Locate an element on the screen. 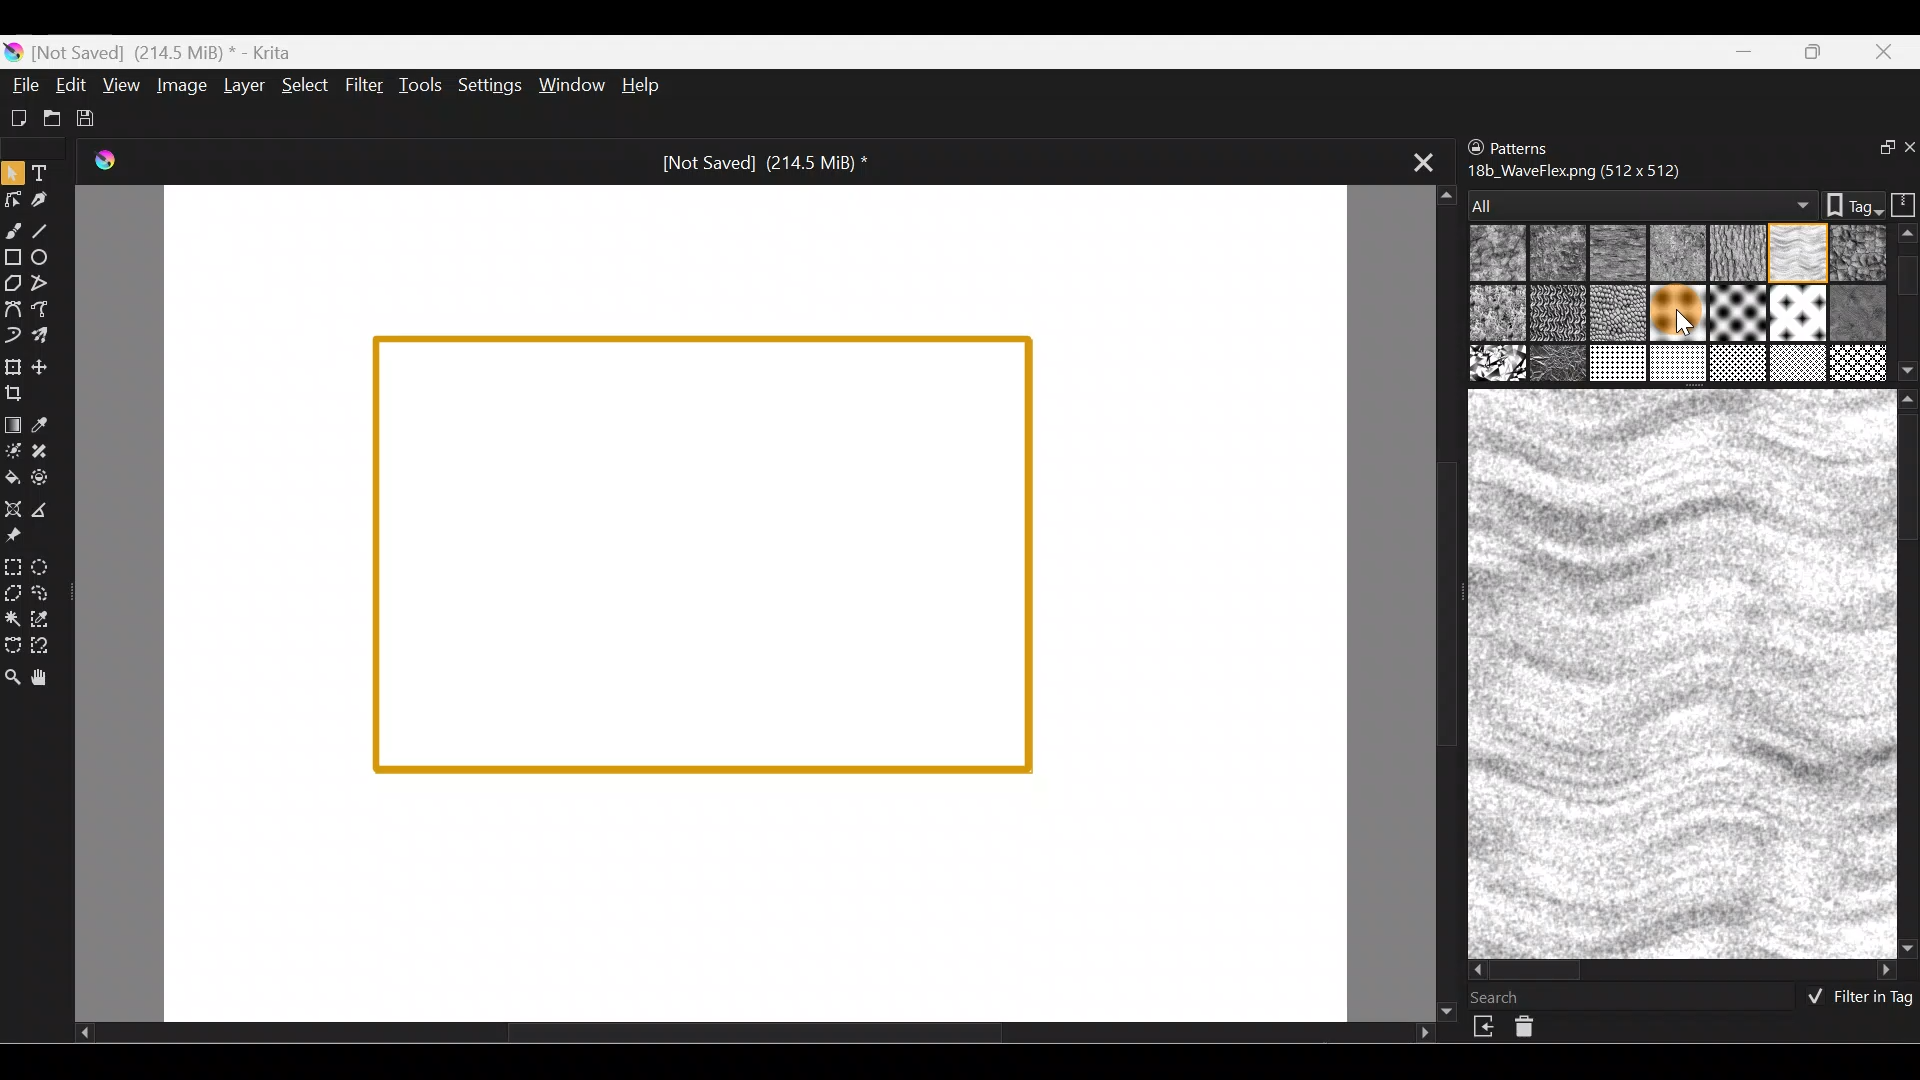 This screenshot has width=1920, height=1080. 14 Texture_rock.png is located at coordinates (1500, 365).